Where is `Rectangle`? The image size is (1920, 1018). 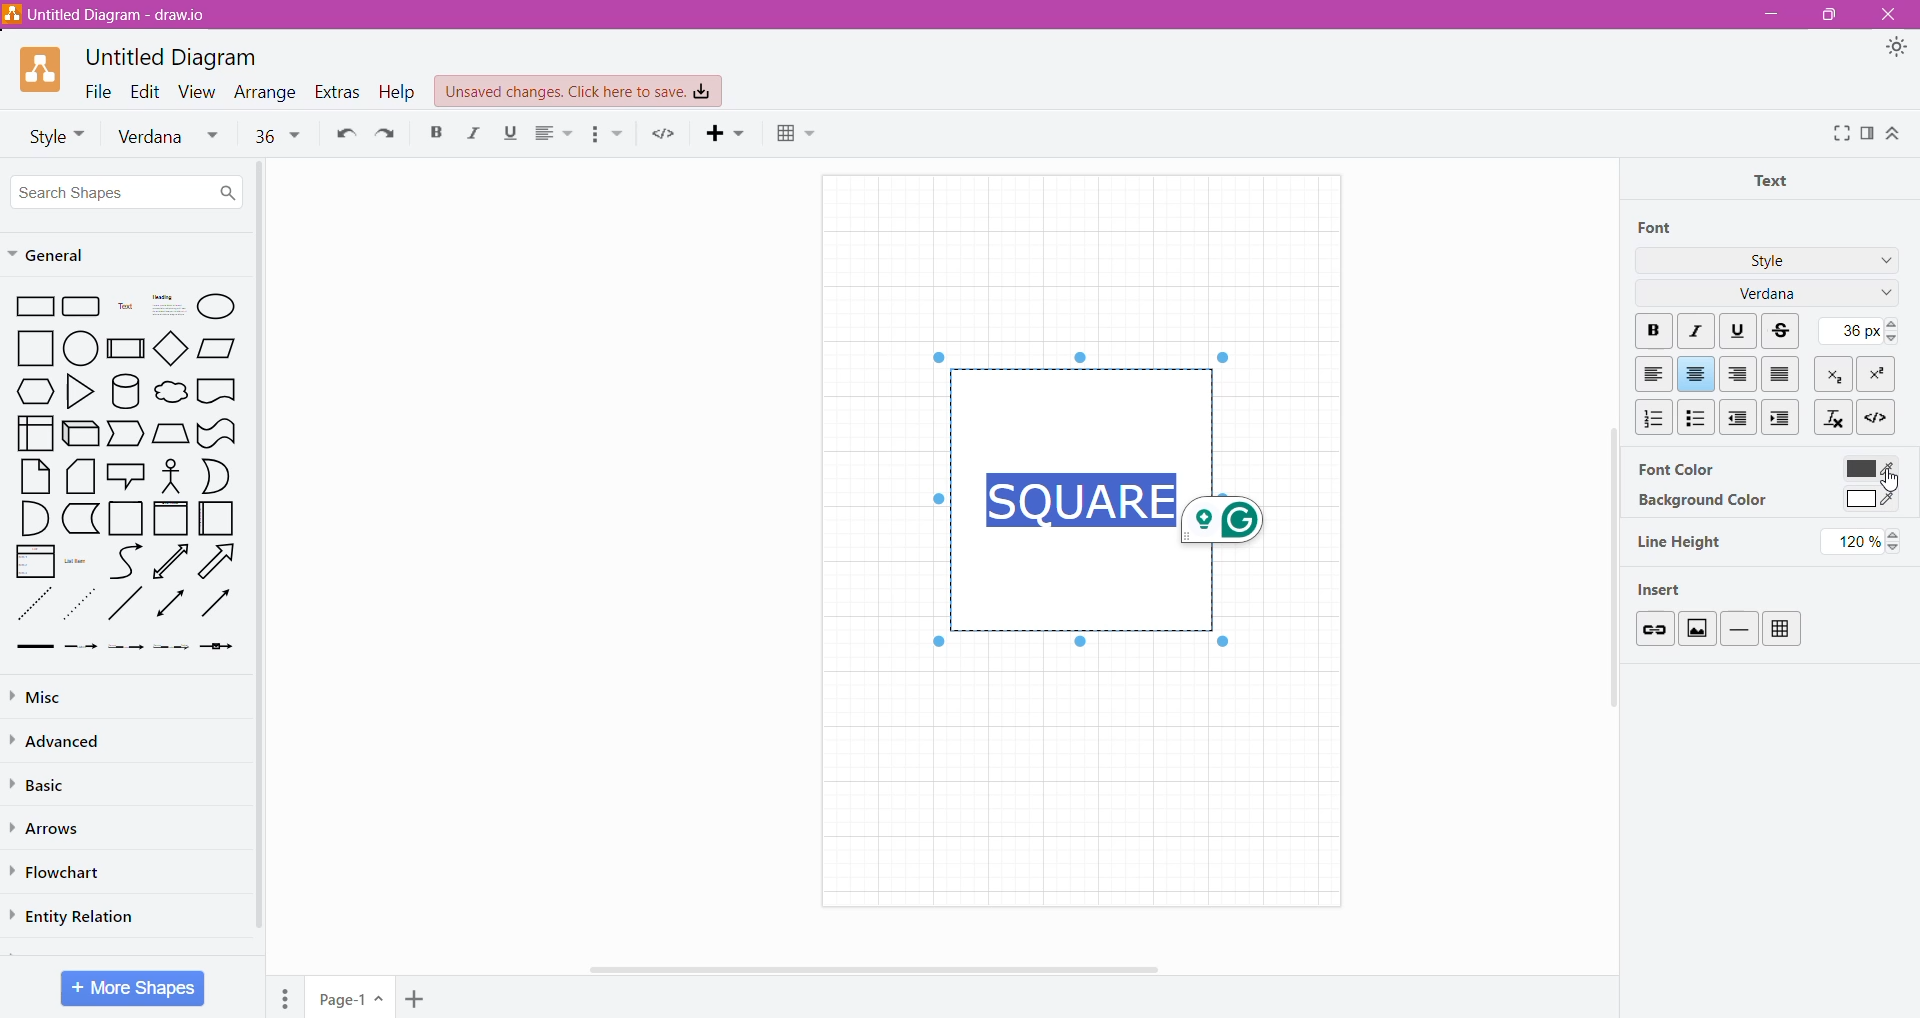 Rectangle is located at coordinates (30, 305).